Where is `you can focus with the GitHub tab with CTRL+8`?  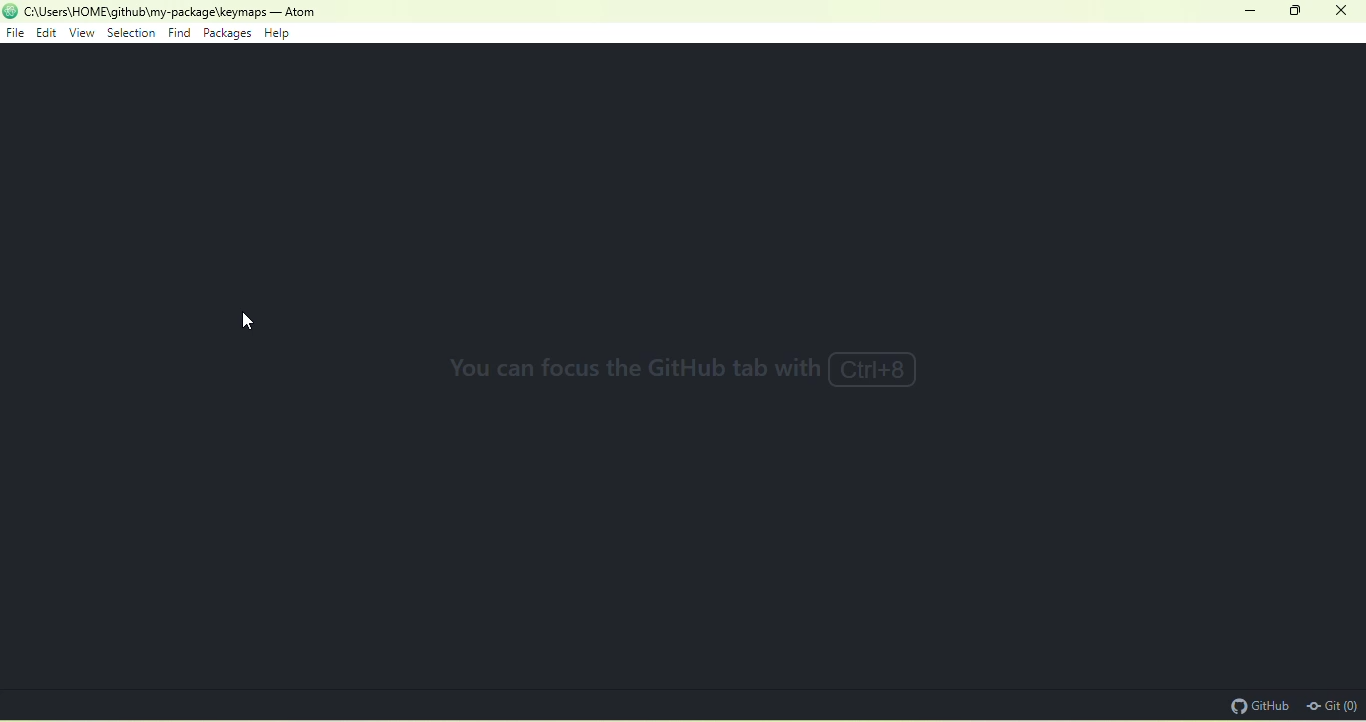
you can focus with the GitHub tab with CTRL+8 is located at coordinates (700, 371).